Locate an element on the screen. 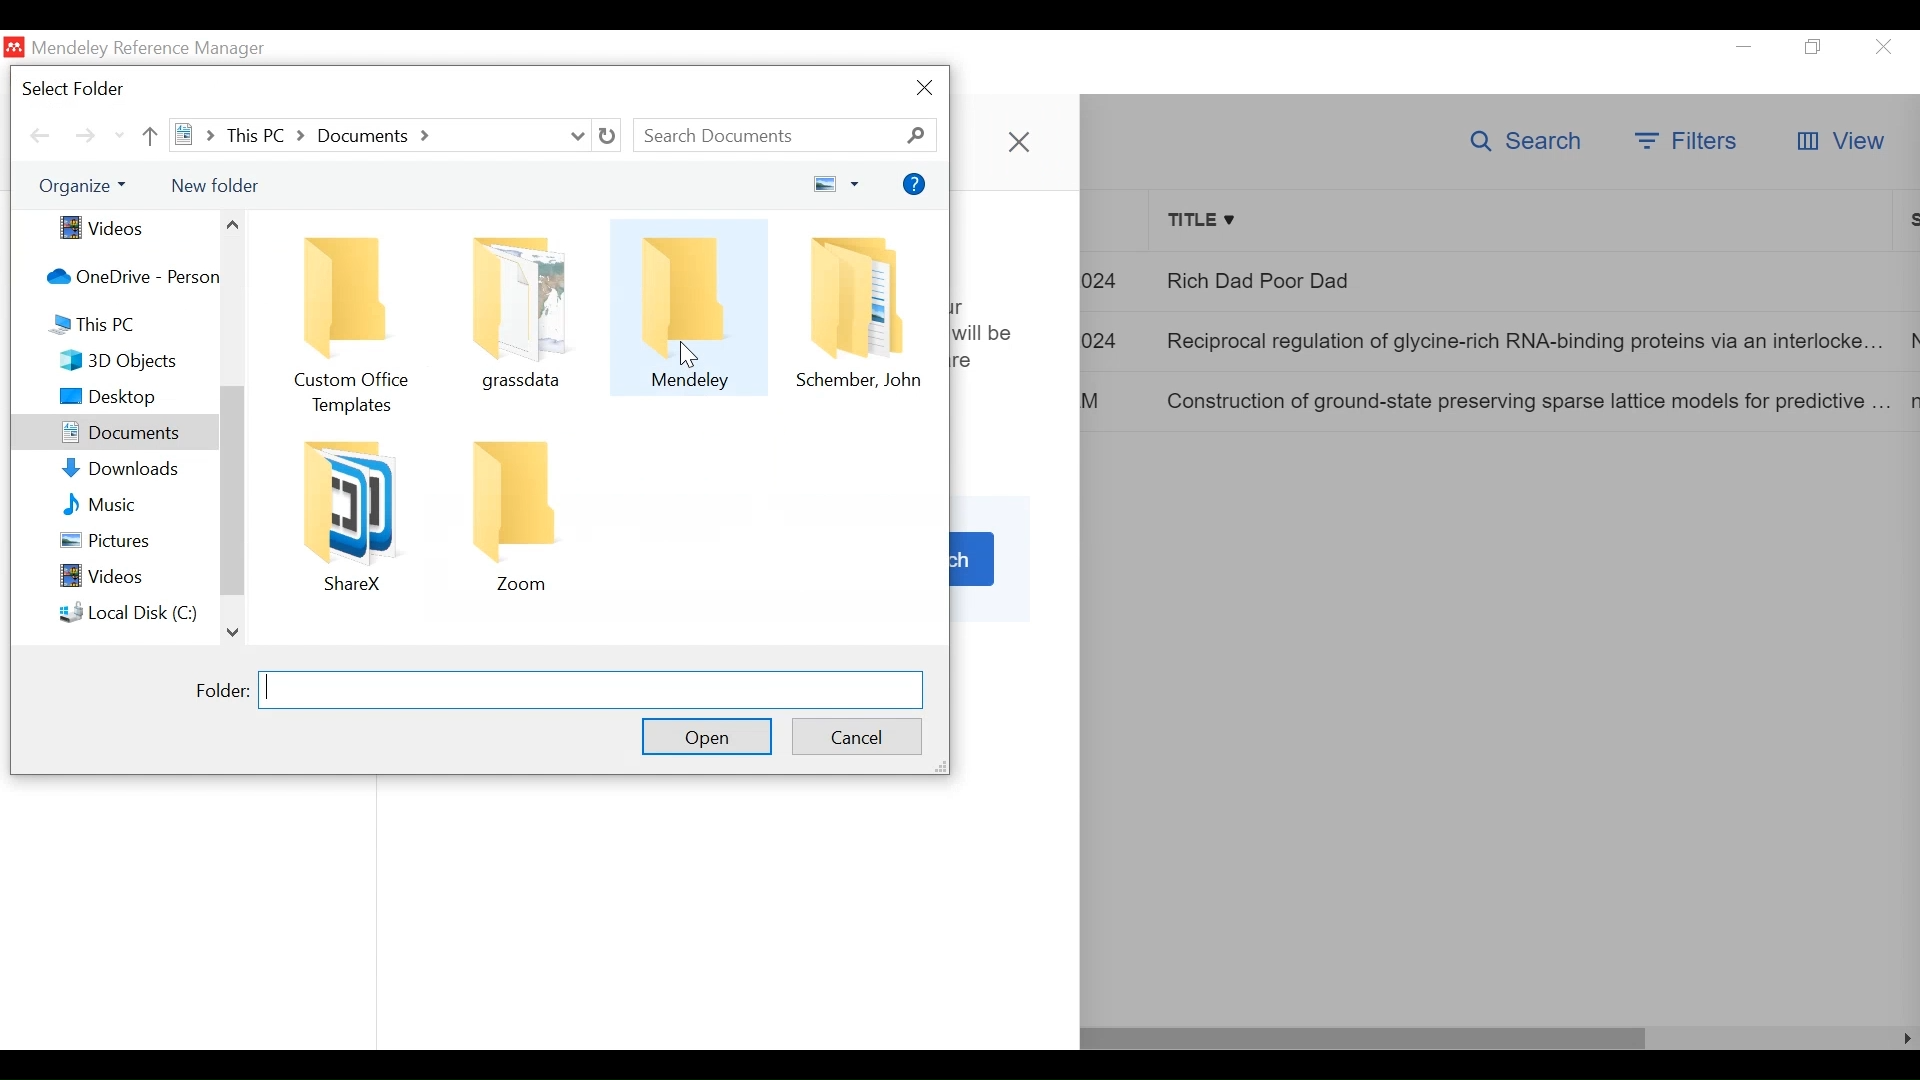  Scroll Right is located at coordinates (1904, 1039).